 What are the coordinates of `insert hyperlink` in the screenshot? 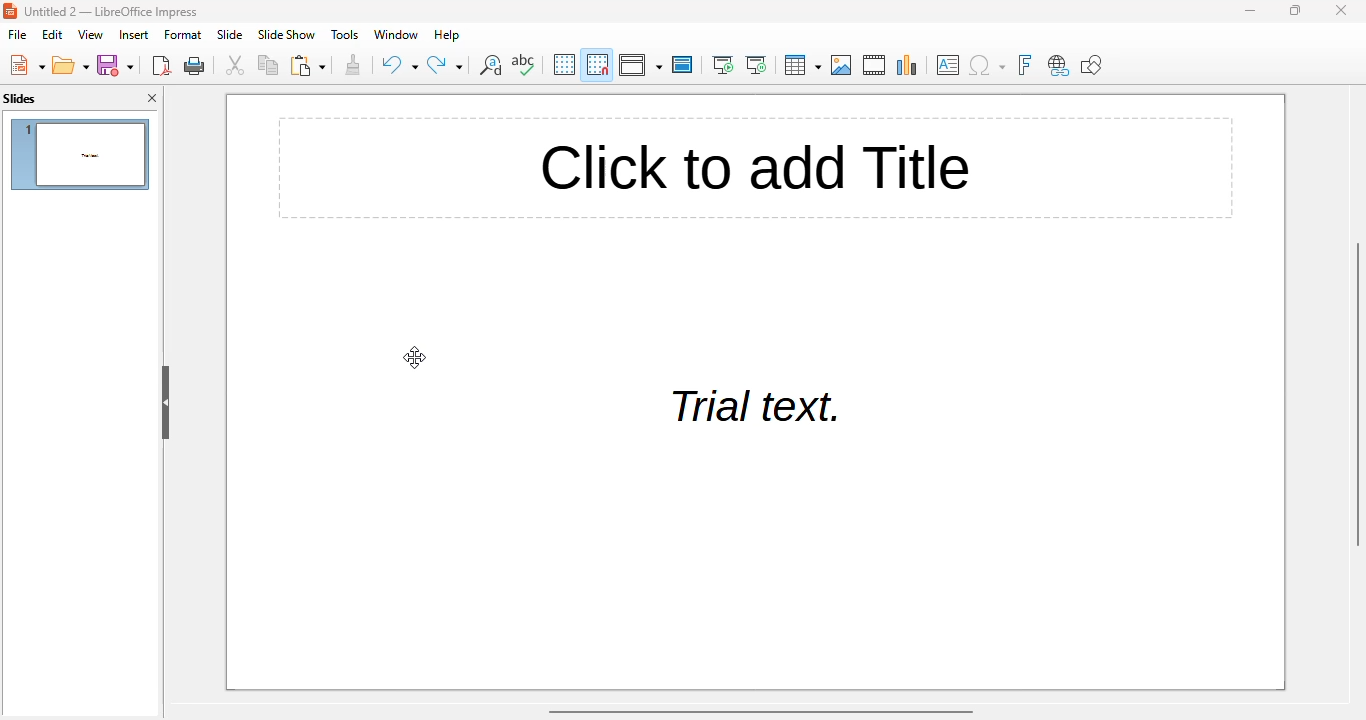 It's located at (1059, 65).